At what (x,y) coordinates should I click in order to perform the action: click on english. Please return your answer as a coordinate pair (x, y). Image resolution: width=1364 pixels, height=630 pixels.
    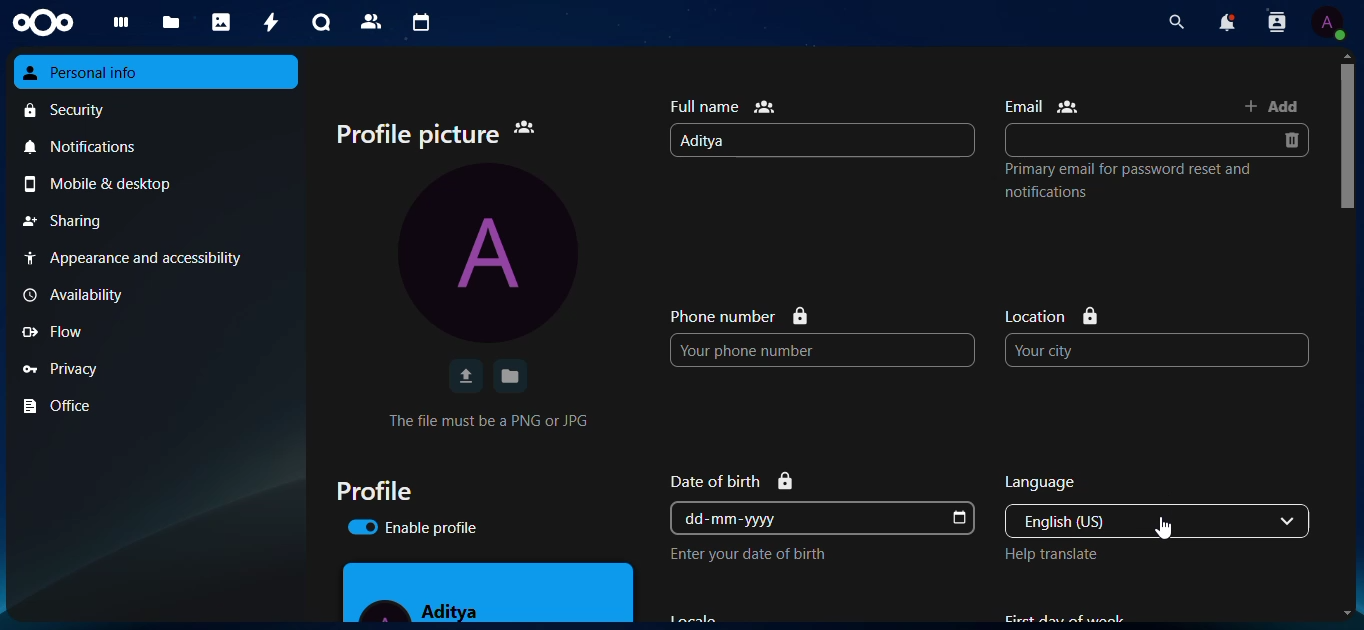
    Looking at the image, I should click on (1111, 520).